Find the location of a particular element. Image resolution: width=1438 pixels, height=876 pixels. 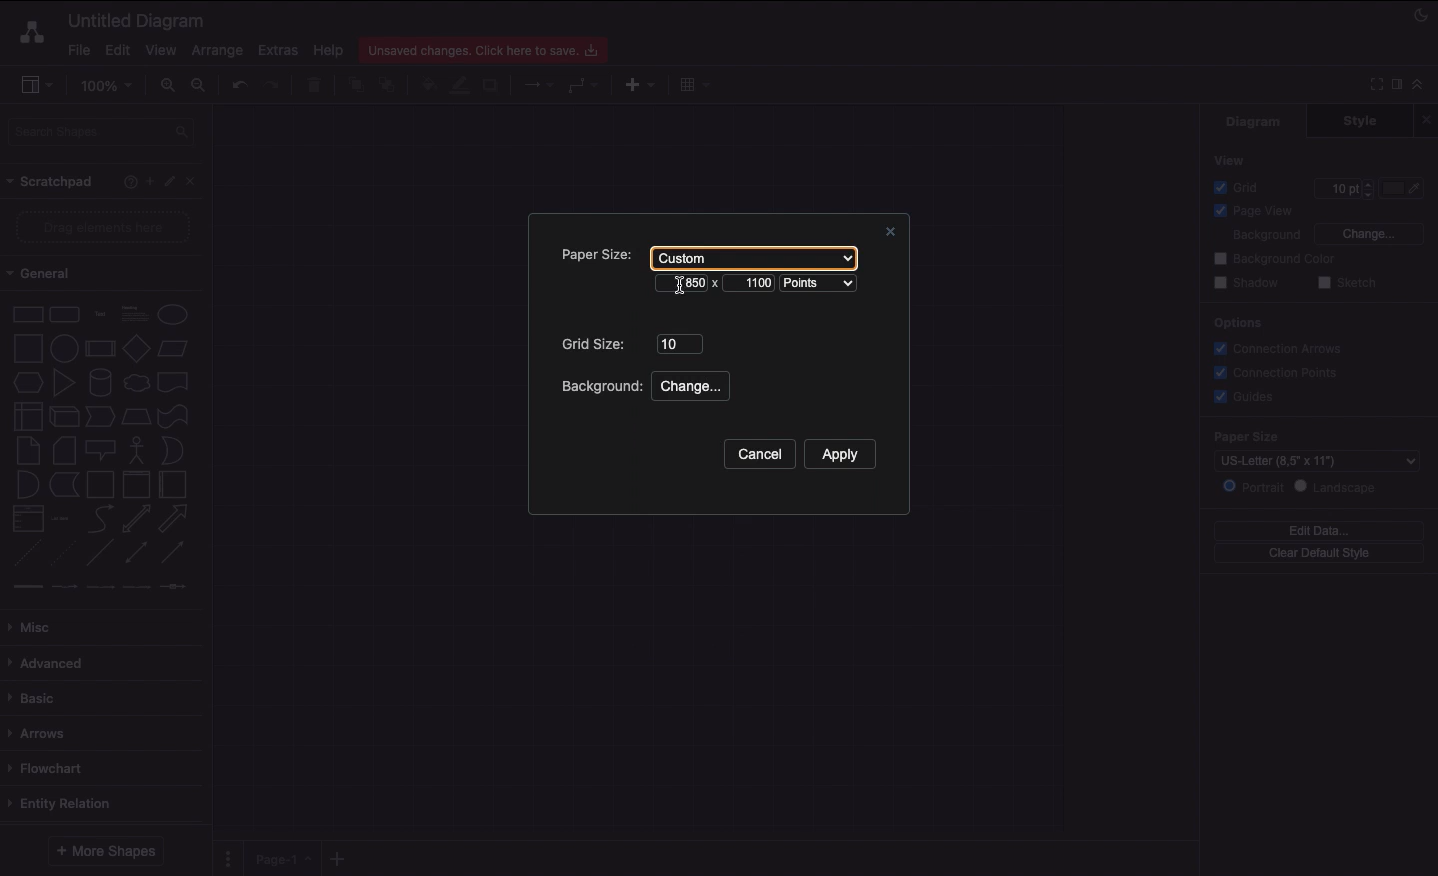

Help is located at coordinates (328, 49).